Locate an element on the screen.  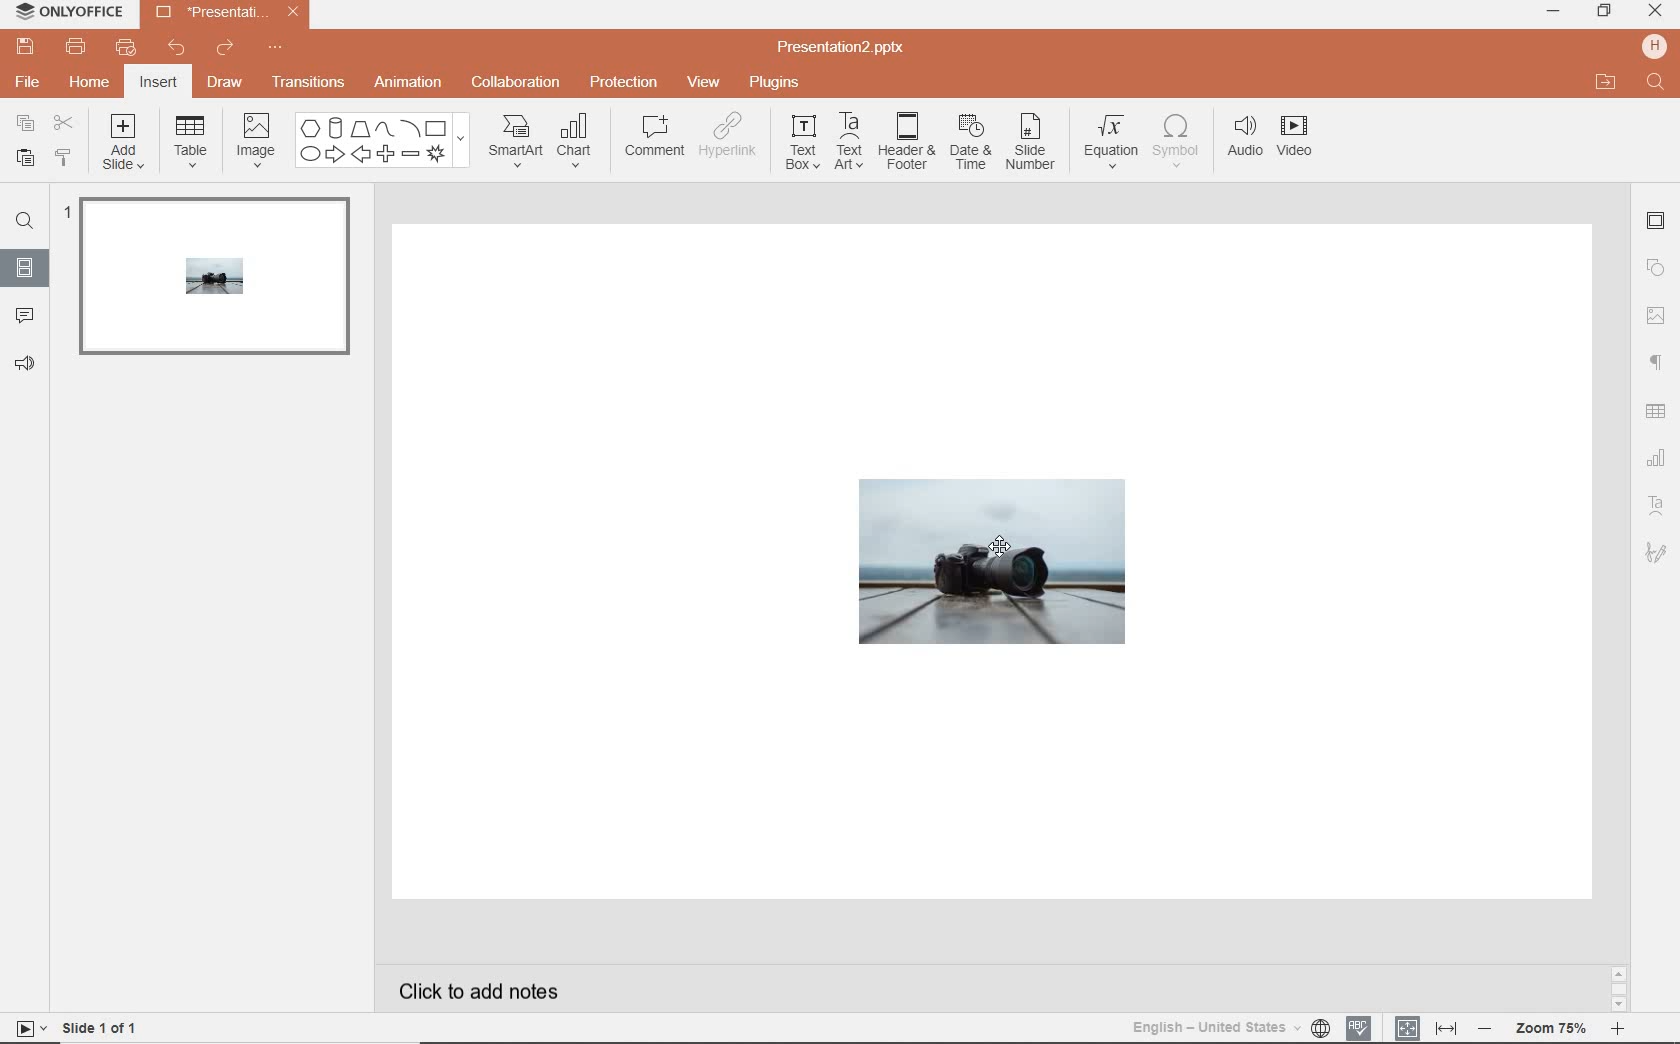
paste is located at coordinates (22, 157).